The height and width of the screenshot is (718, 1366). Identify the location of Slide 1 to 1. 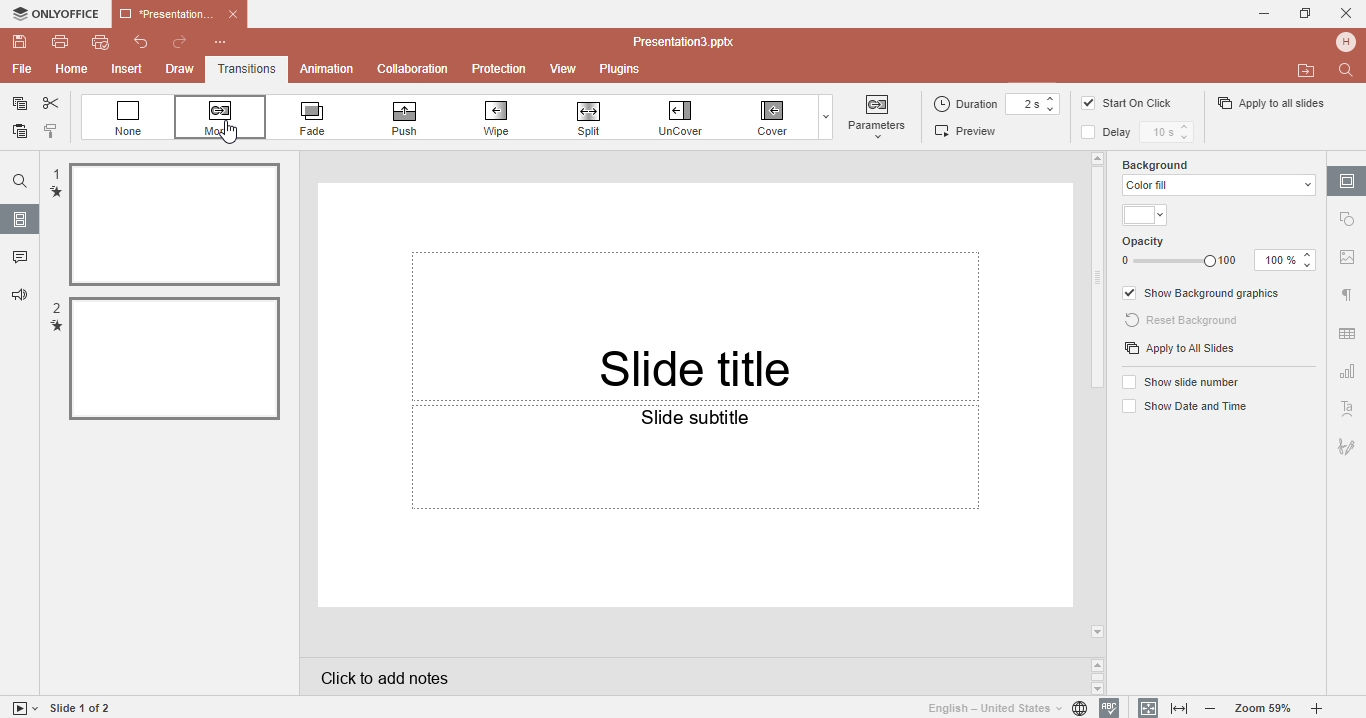
(82, 708).